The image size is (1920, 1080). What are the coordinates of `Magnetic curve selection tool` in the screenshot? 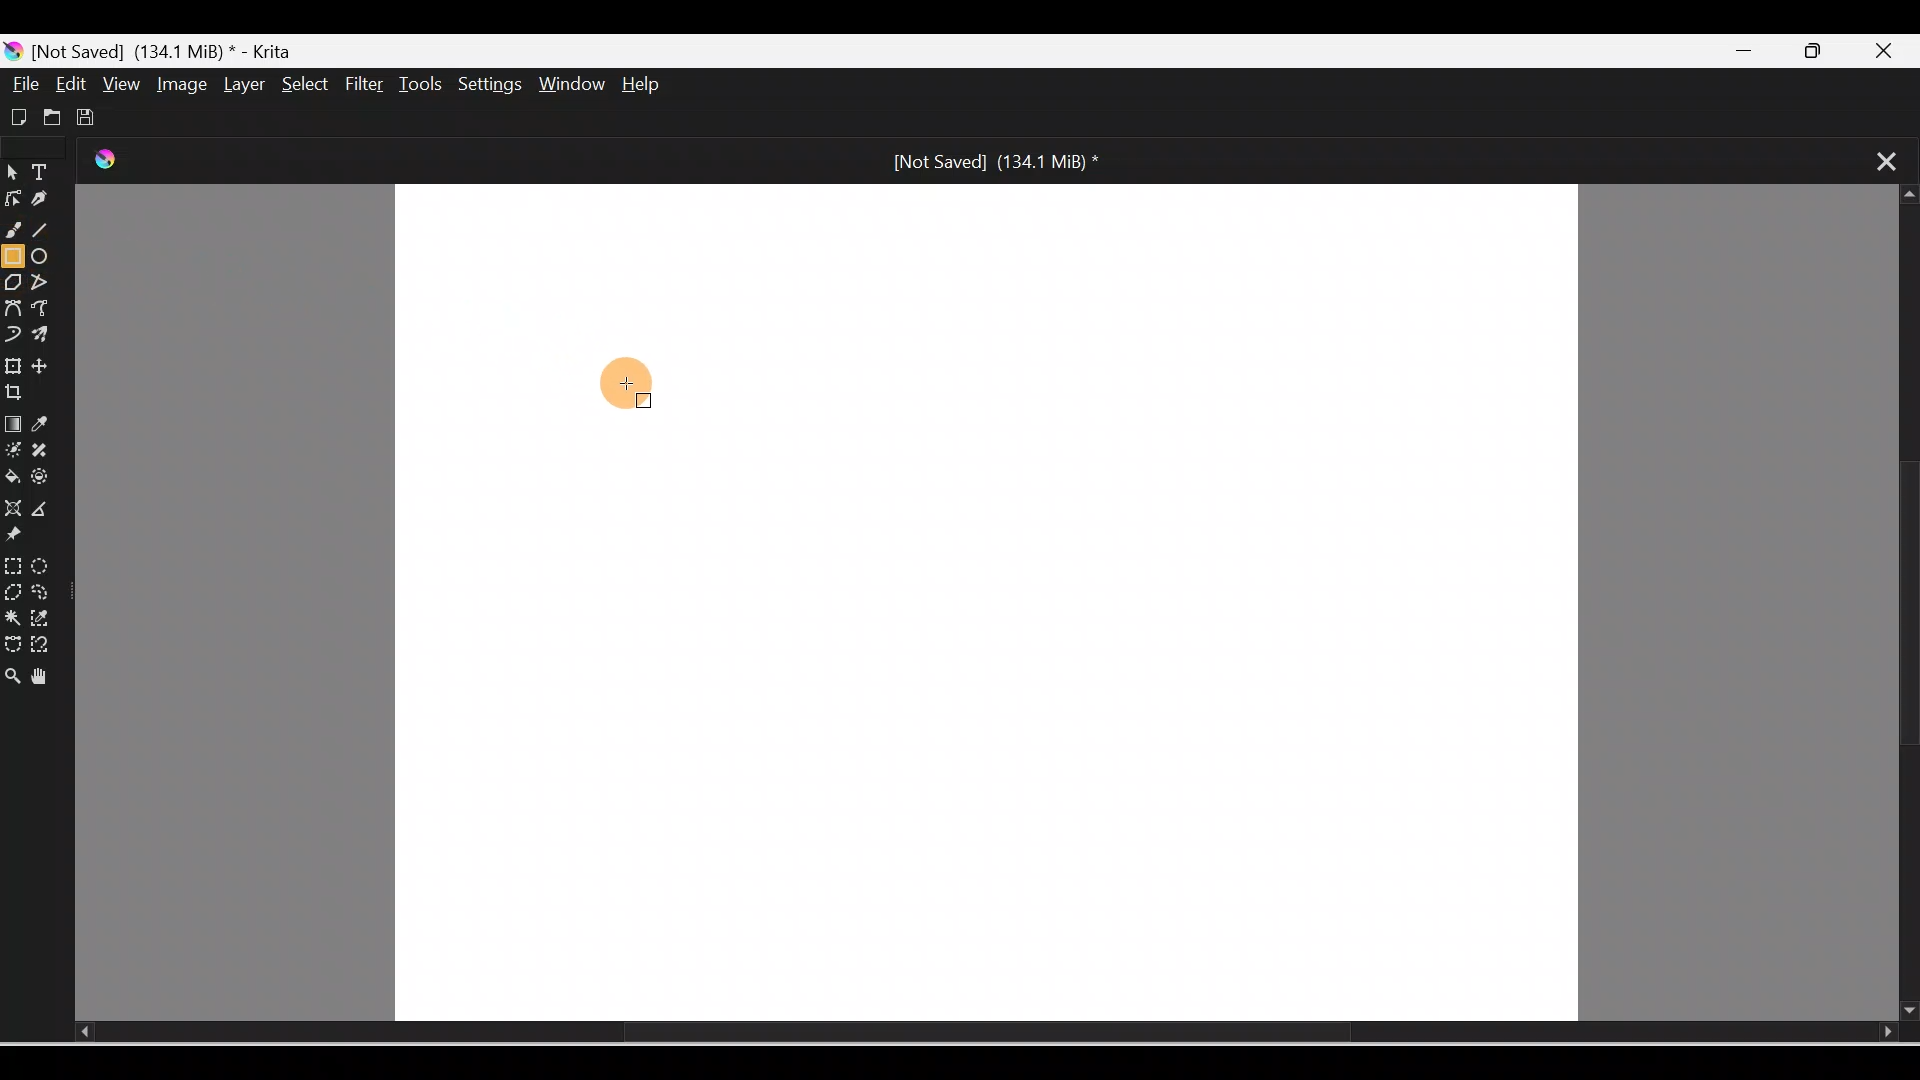 It's located at (46, 646).